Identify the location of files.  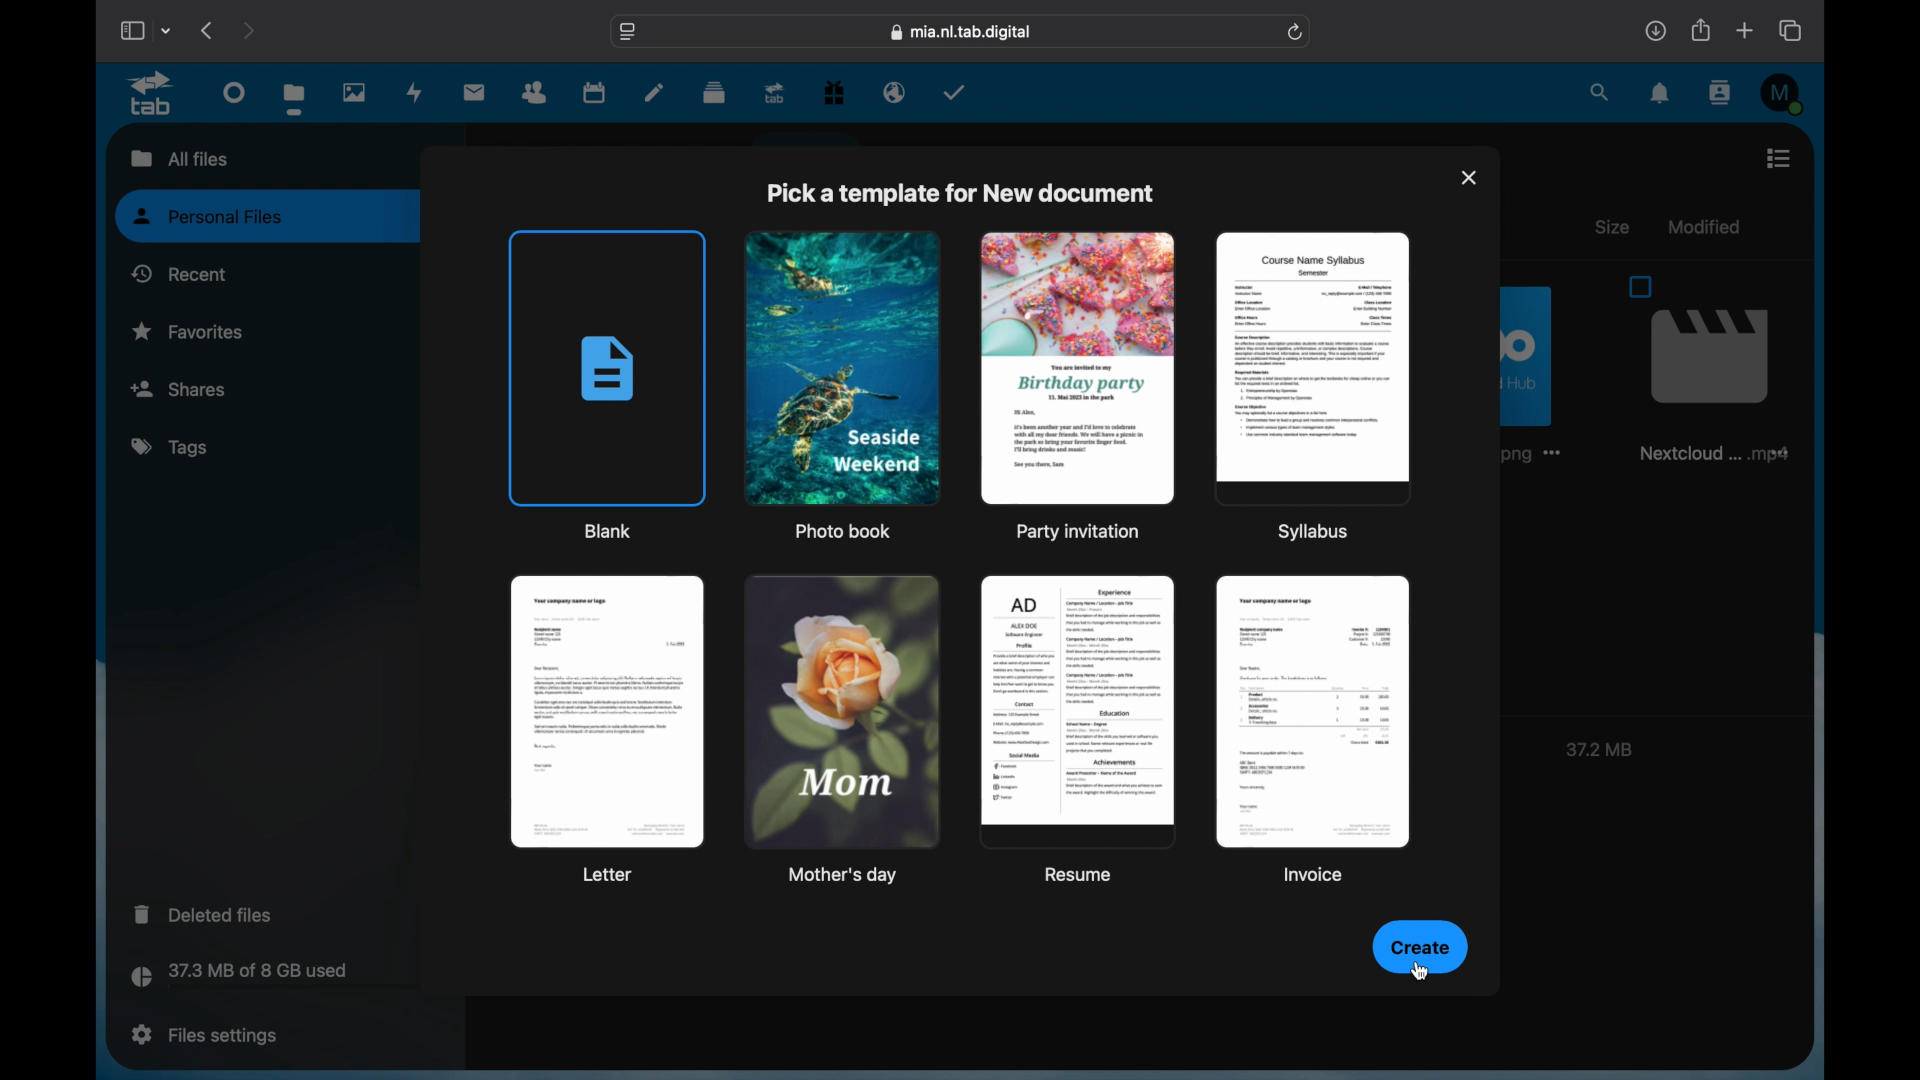
(294, 98).